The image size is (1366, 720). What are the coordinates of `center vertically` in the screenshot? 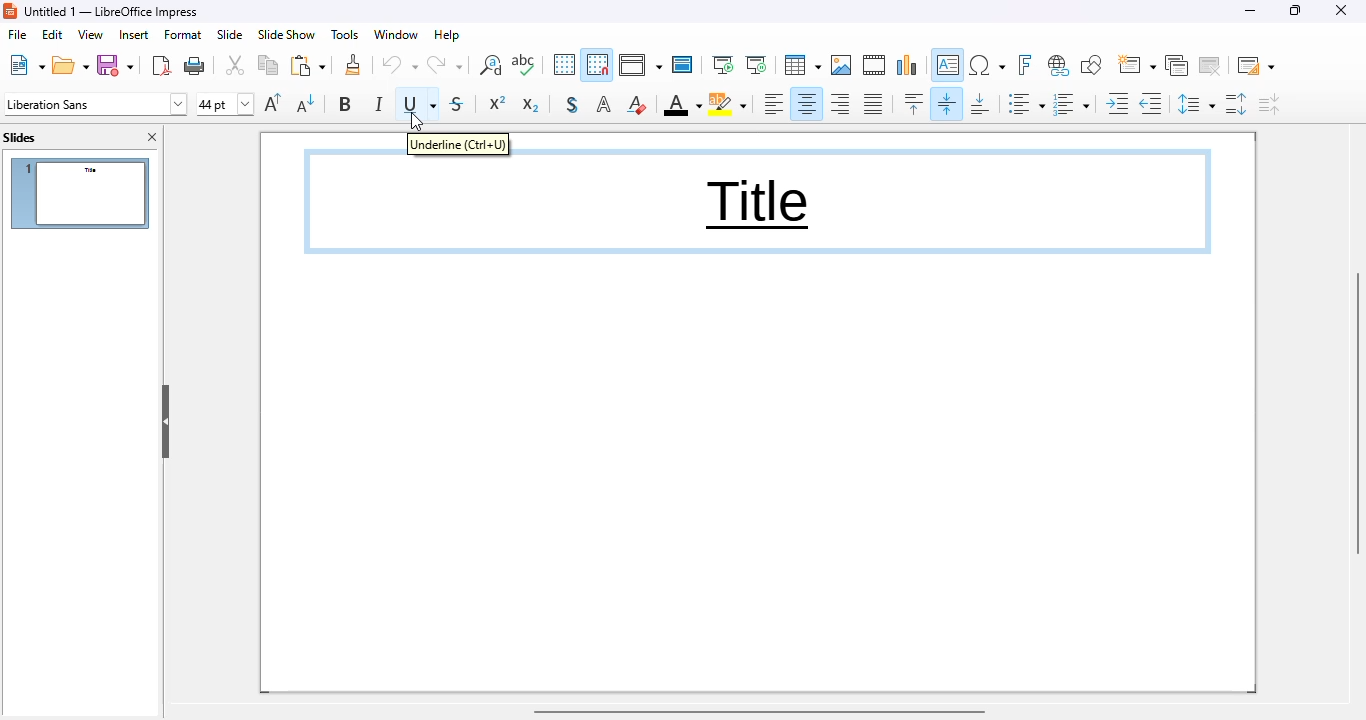 It's located at (946, 103).